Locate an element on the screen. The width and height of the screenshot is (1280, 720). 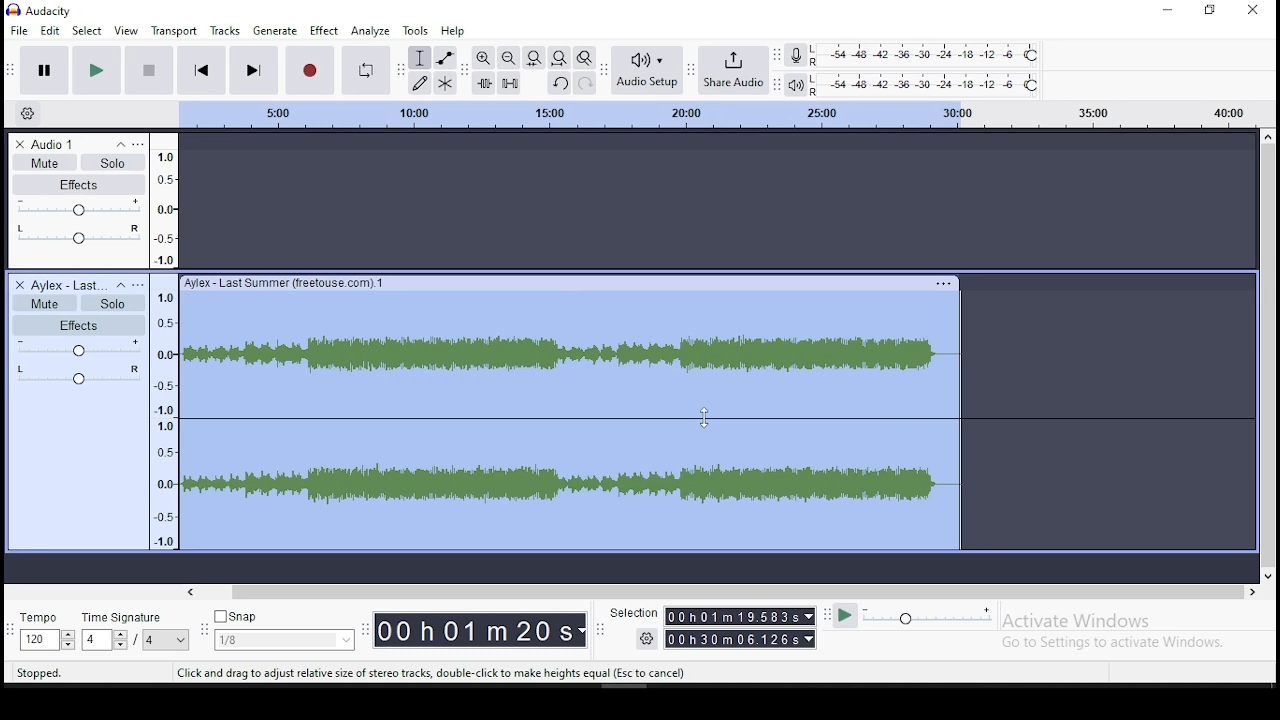
stop is located at coordinates (149, 69).